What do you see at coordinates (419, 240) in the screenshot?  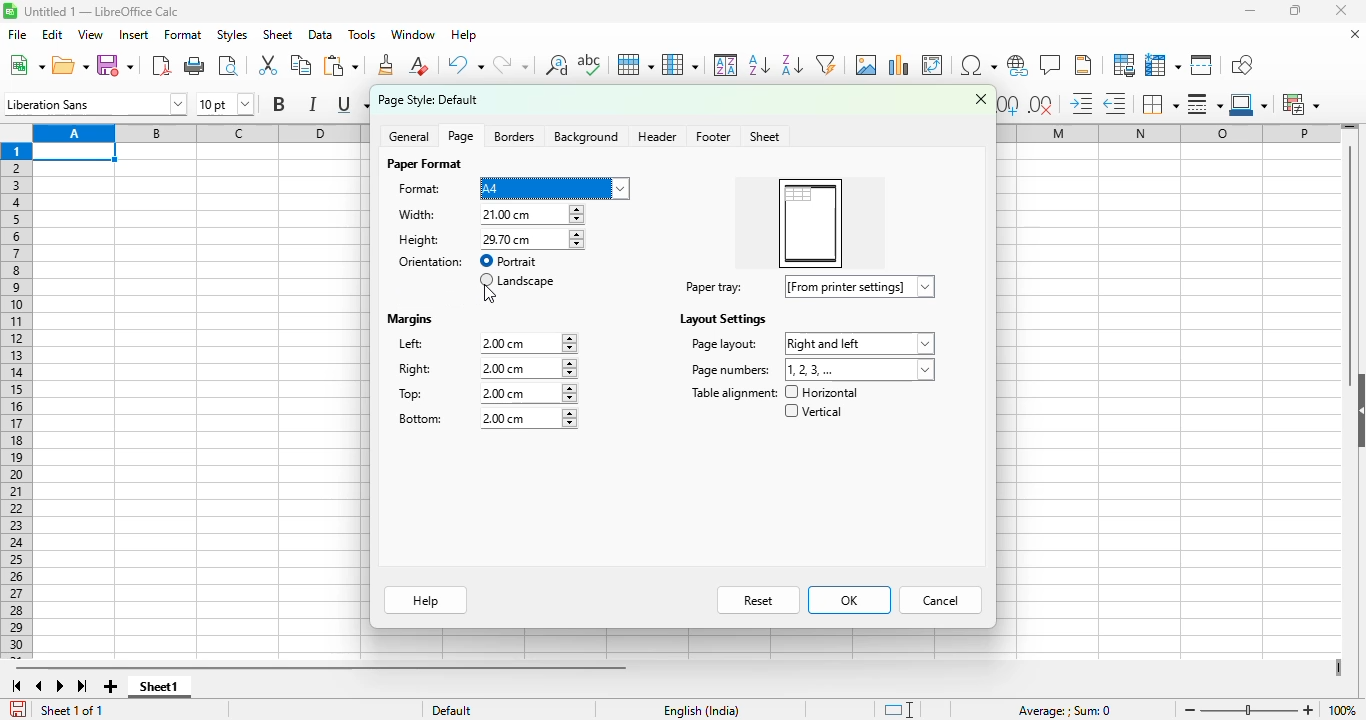 I see `height: ` at bounding box center [419, 240].